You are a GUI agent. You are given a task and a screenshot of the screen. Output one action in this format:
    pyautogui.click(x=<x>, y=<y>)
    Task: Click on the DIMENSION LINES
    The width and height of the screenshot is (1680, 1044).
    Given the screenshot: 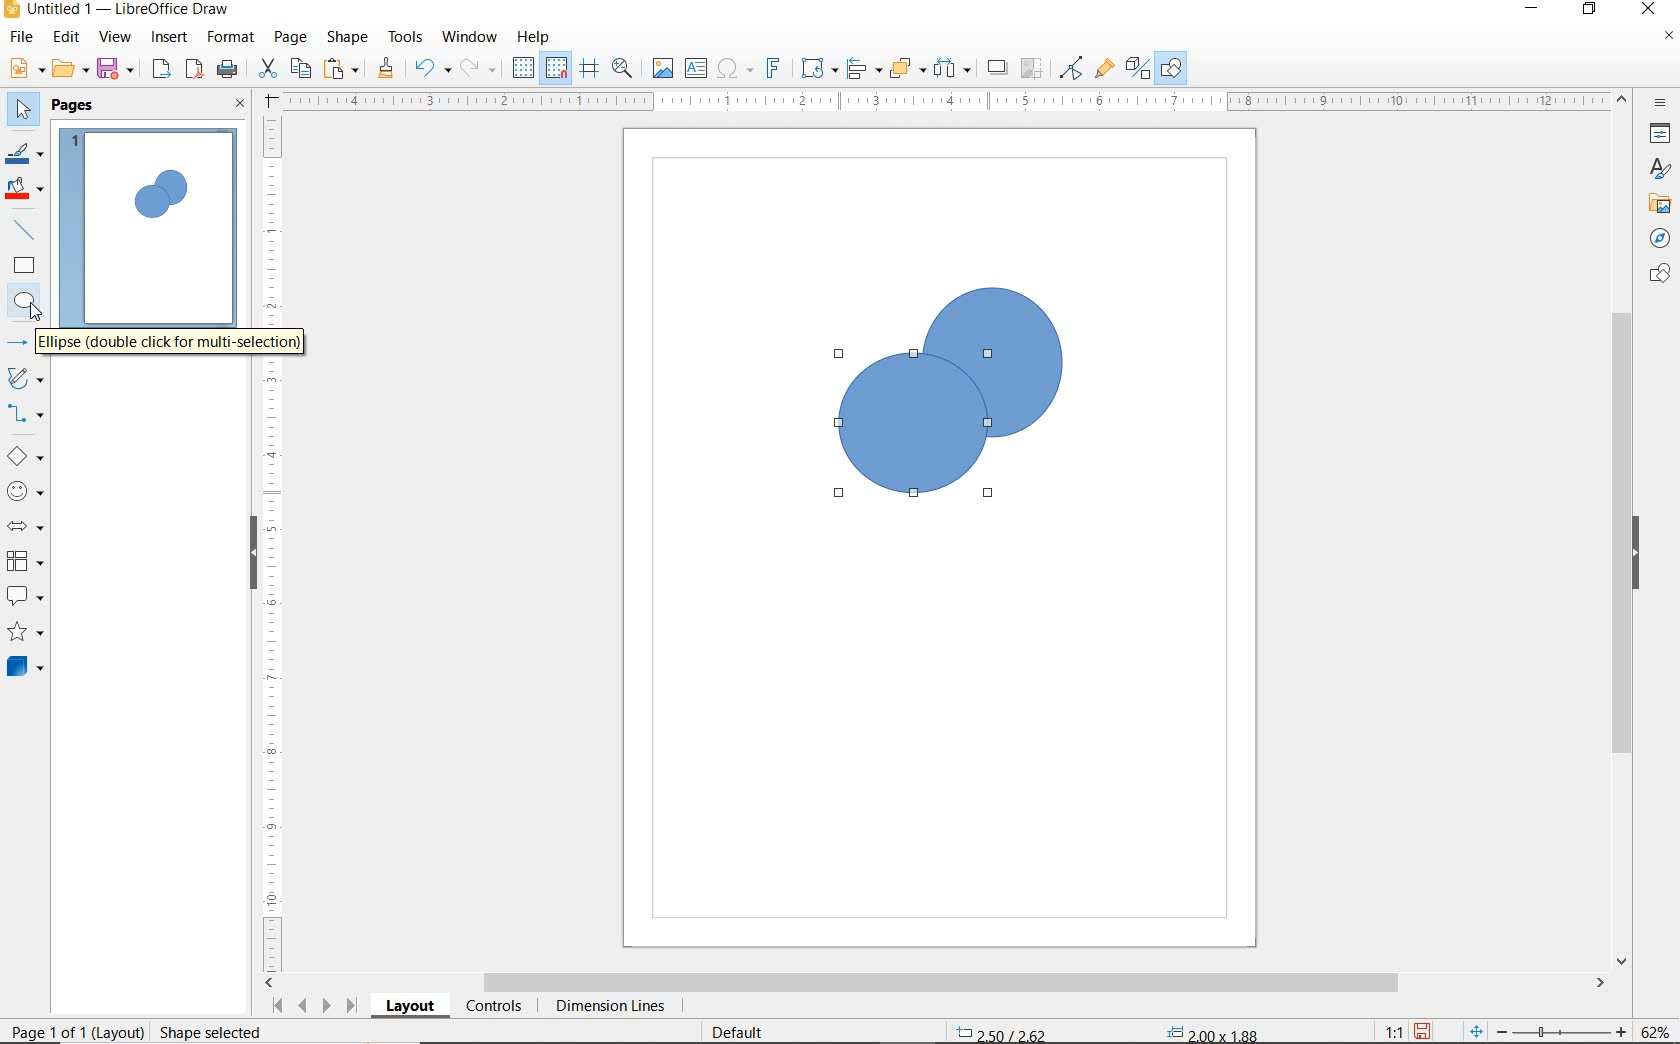 What is the action you would take?
    pyautogui.click(x=607, y=1008)
    